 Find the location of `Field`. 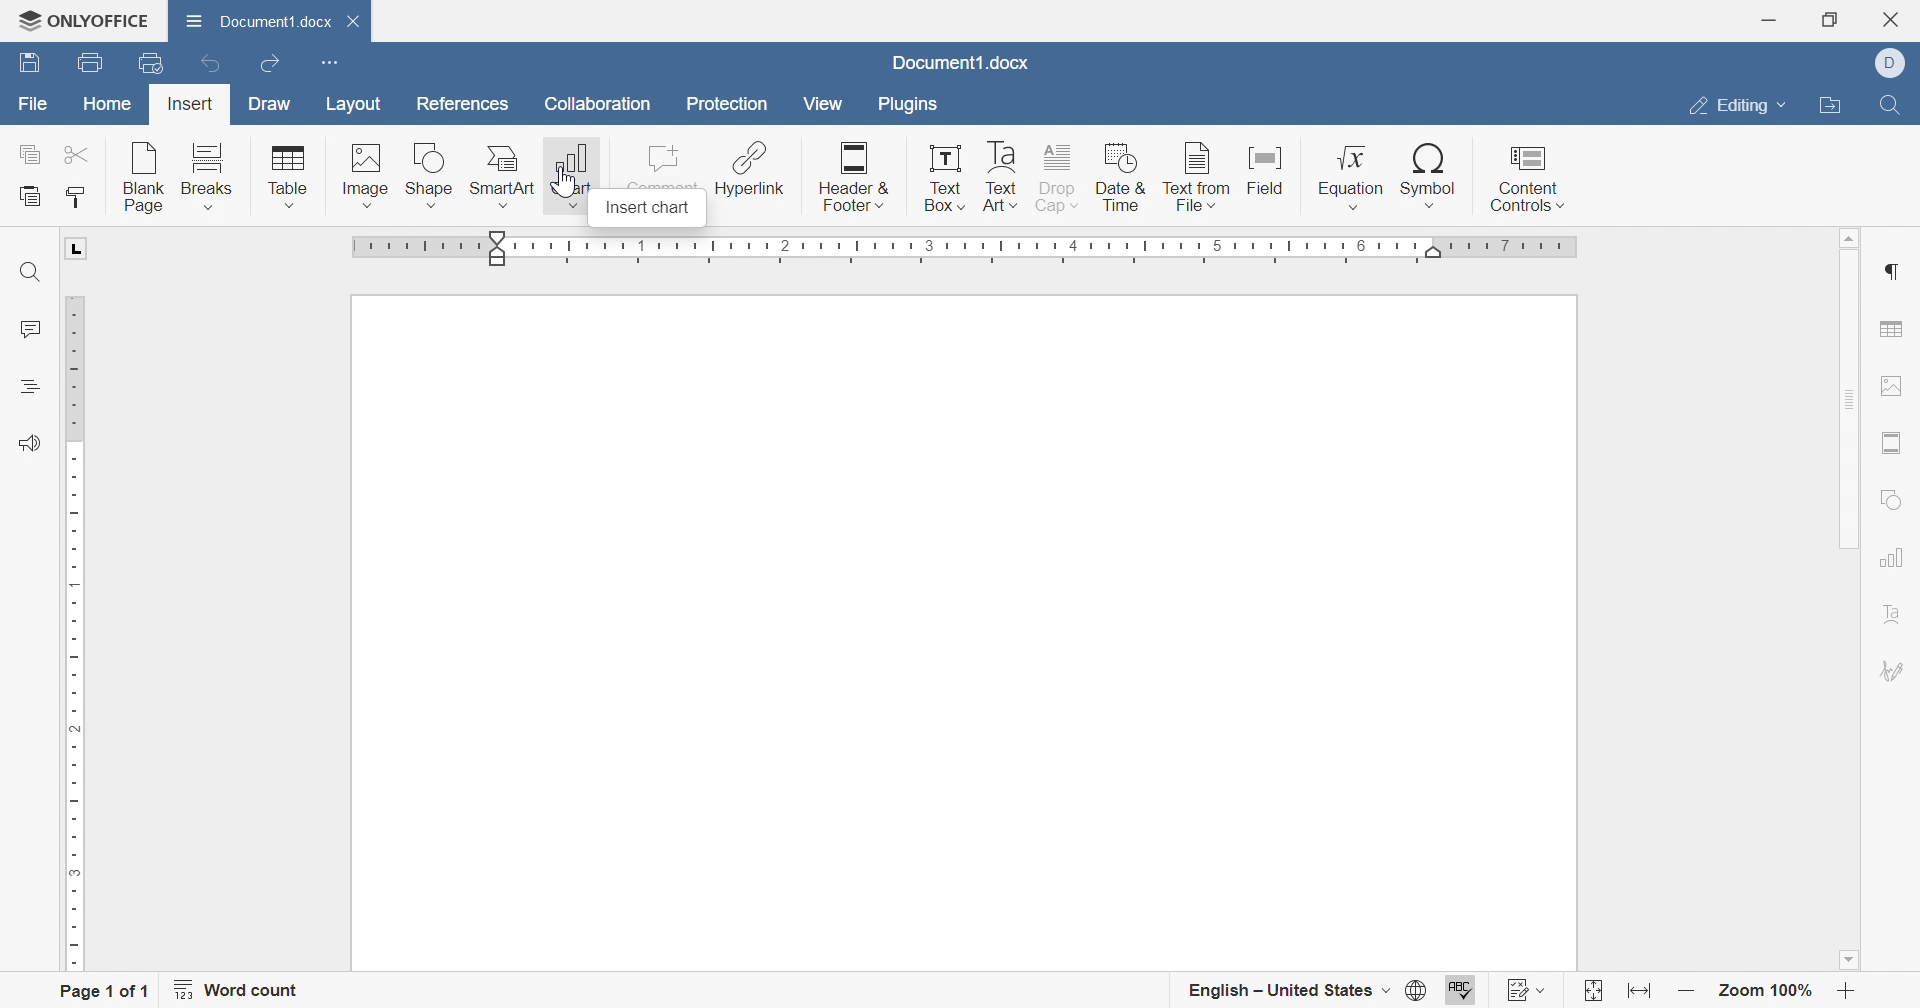

Field is located at coordinates (1270, 168).